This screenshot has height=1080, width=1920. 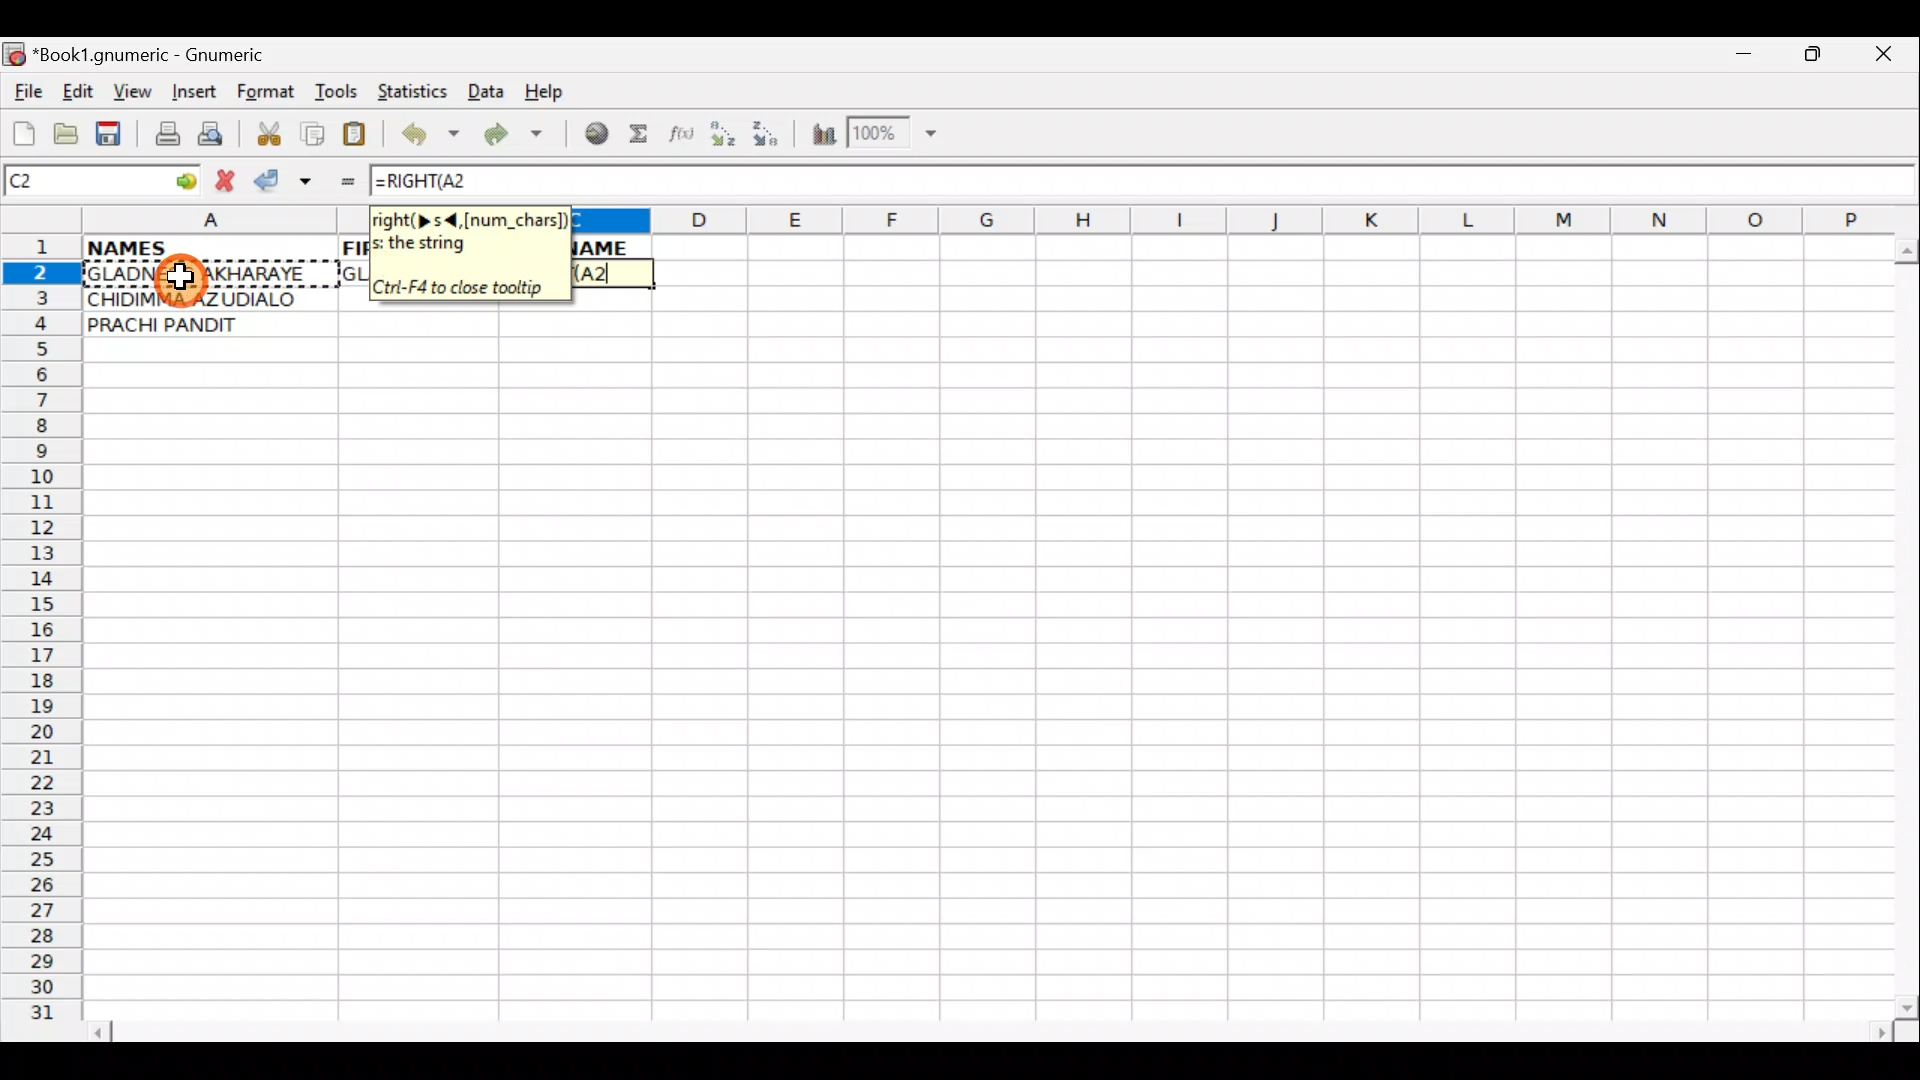 I want to click on Edit function in the current cell, so click(x=685, y=139).